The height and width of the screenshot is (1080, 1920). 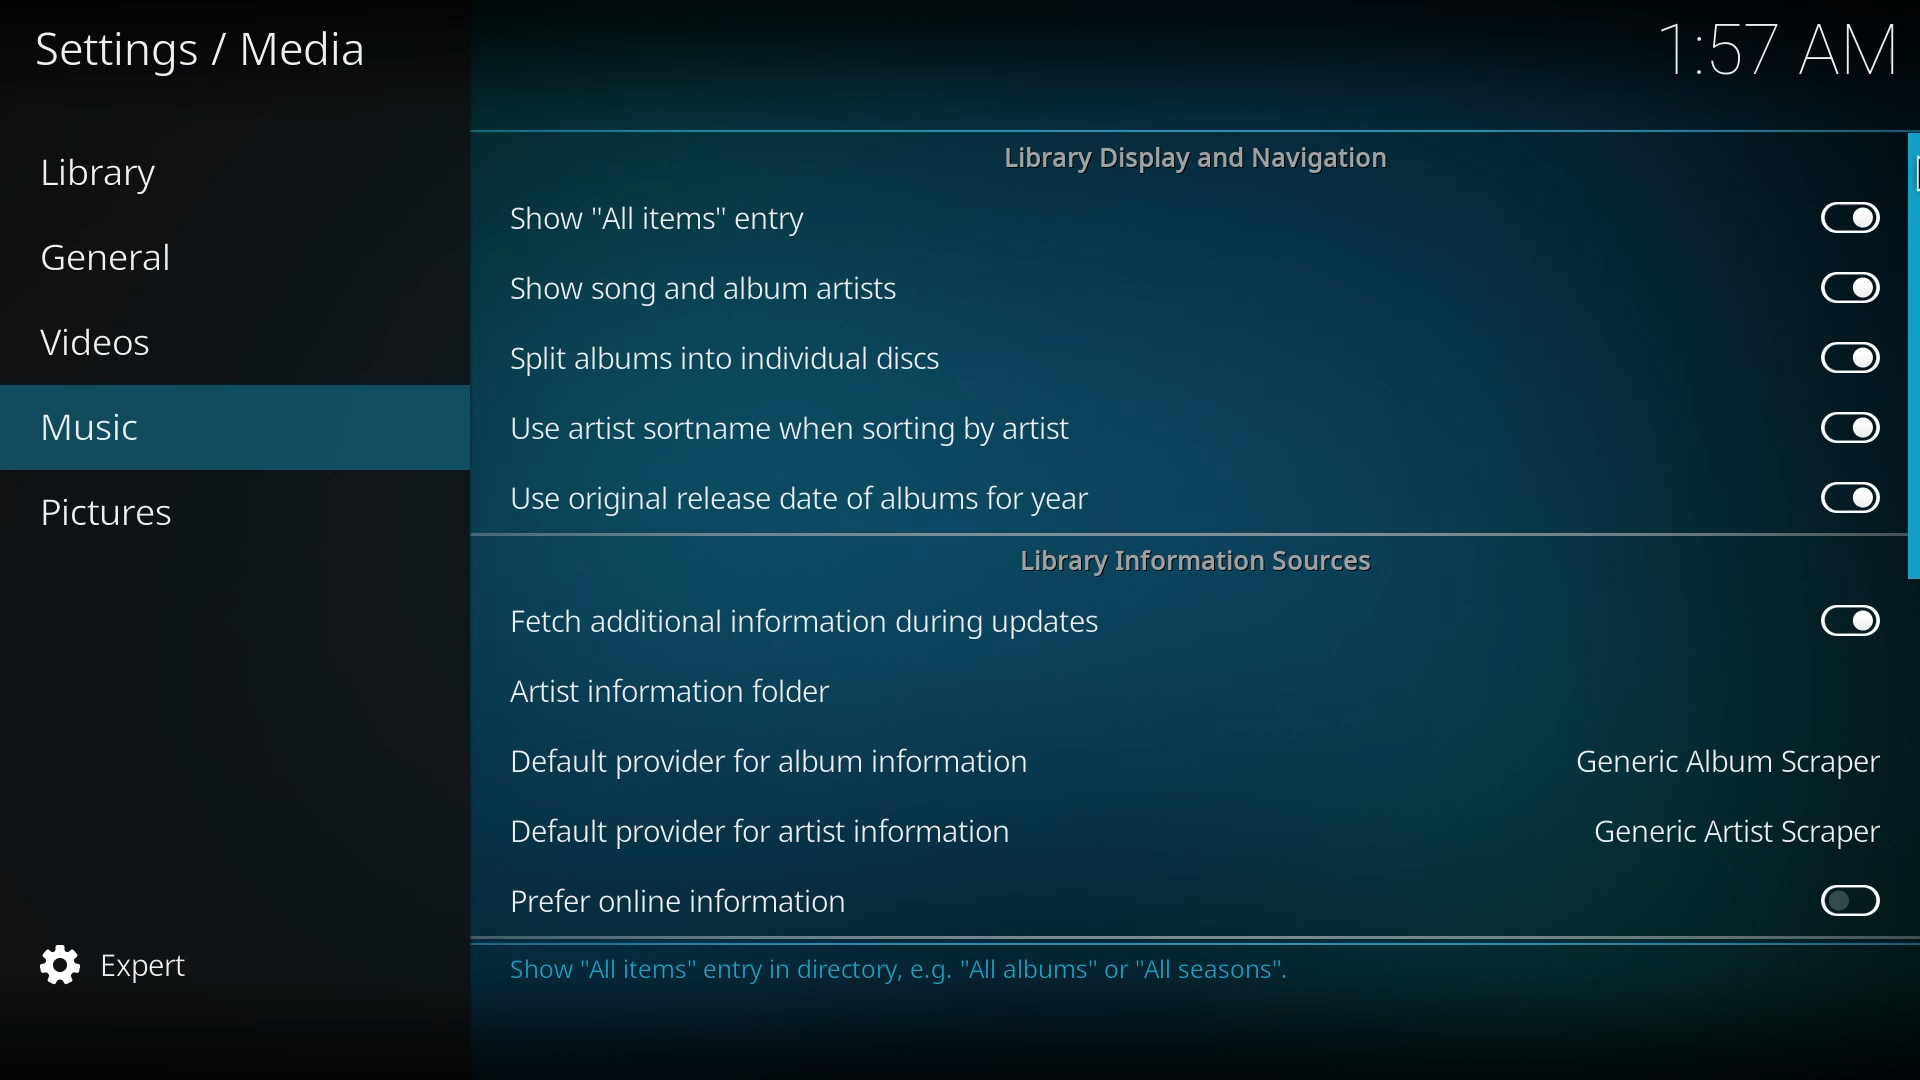 I want to click on enabled, so click(x=1845, y=357).